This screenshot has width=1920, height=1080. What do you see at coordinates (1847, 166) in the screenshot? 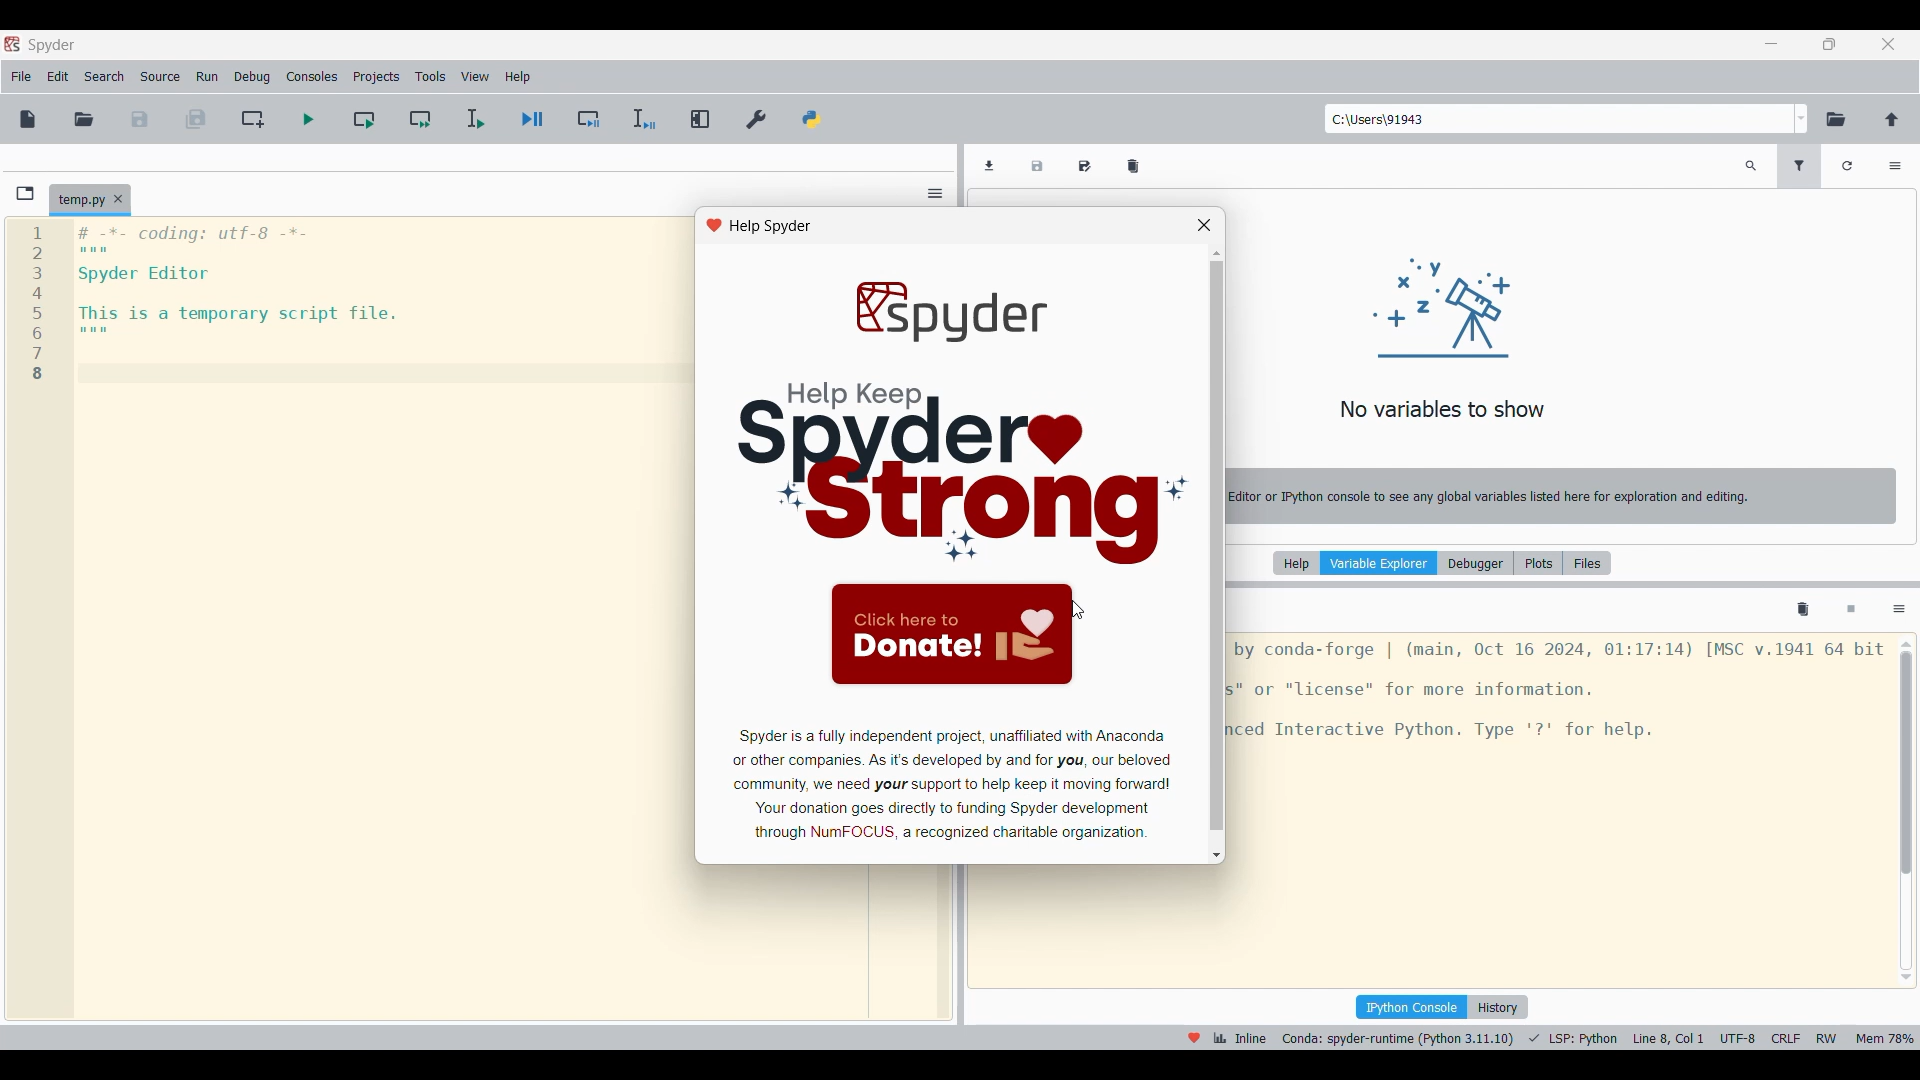
I see `Refresh variables` at bounding box center [1847, 166].